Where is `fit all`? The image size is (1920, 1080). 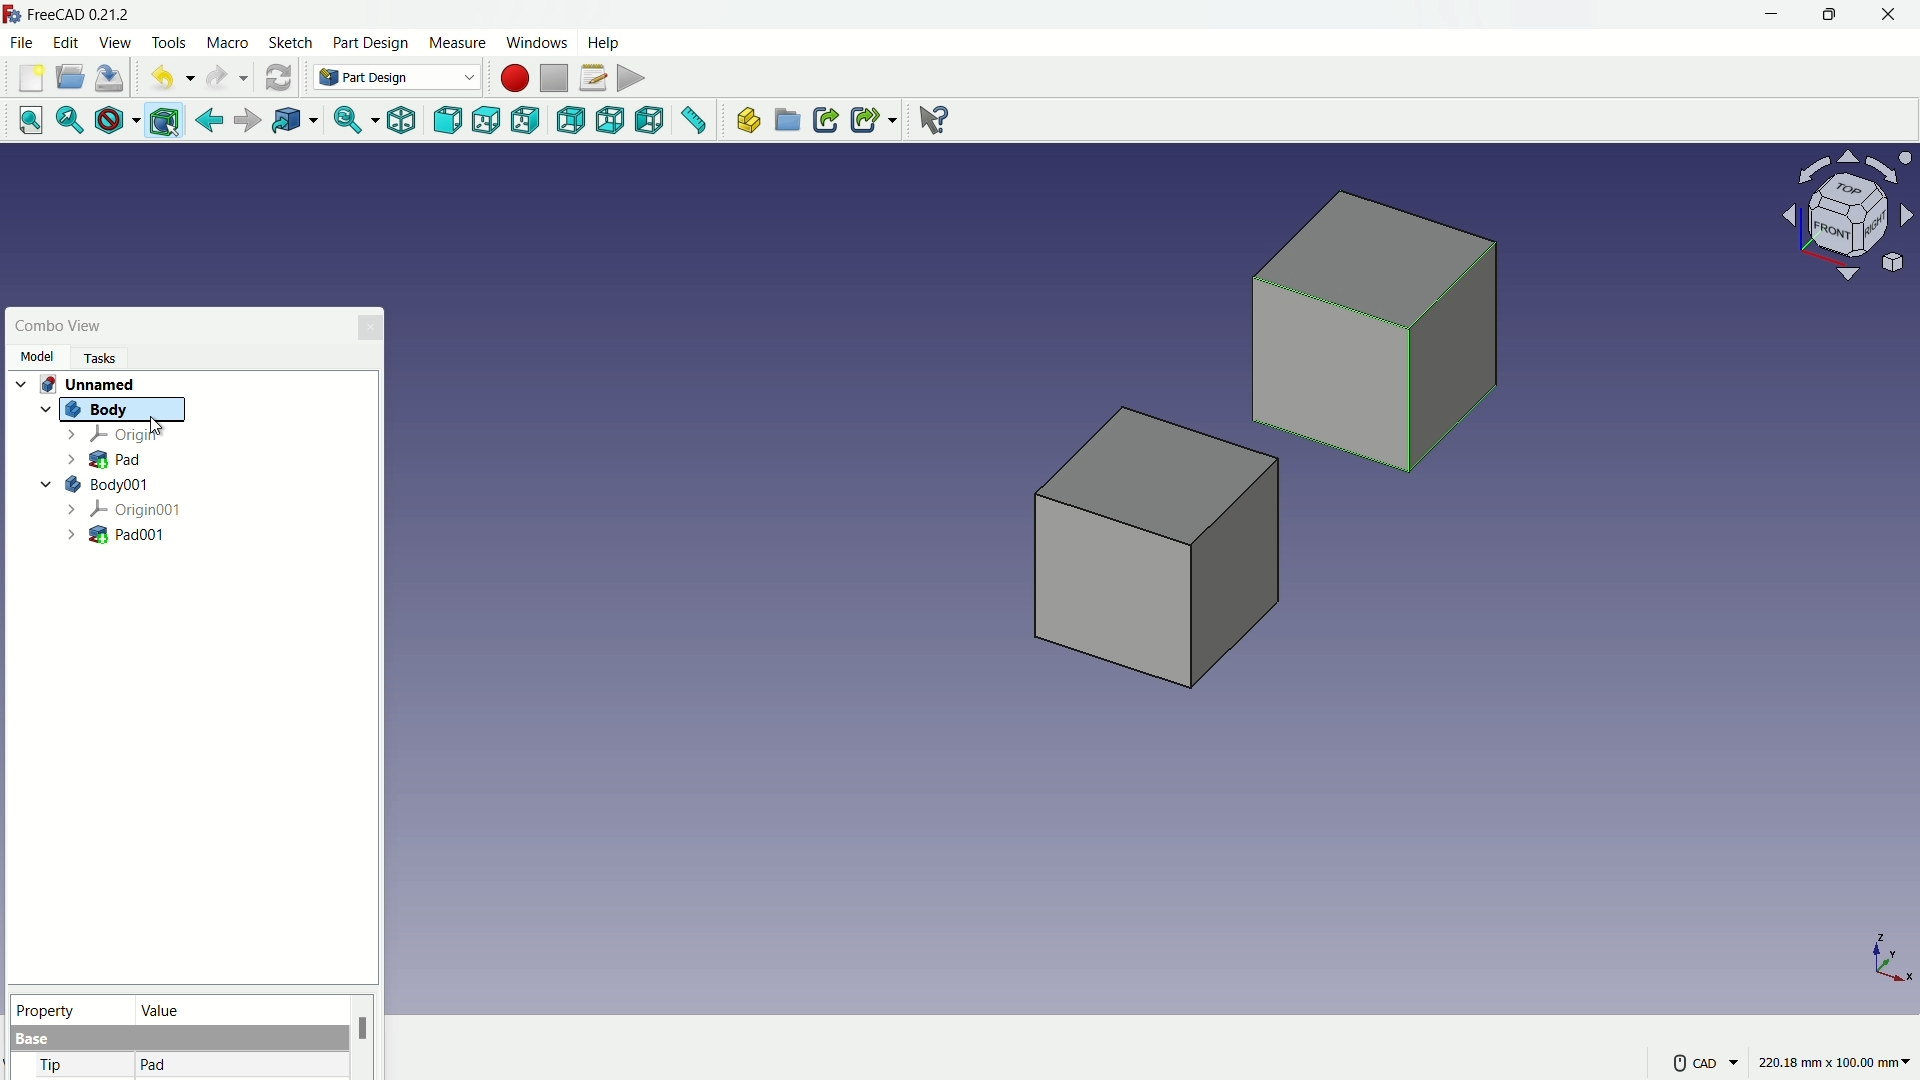 fit all is located at coordinates (24, 119).